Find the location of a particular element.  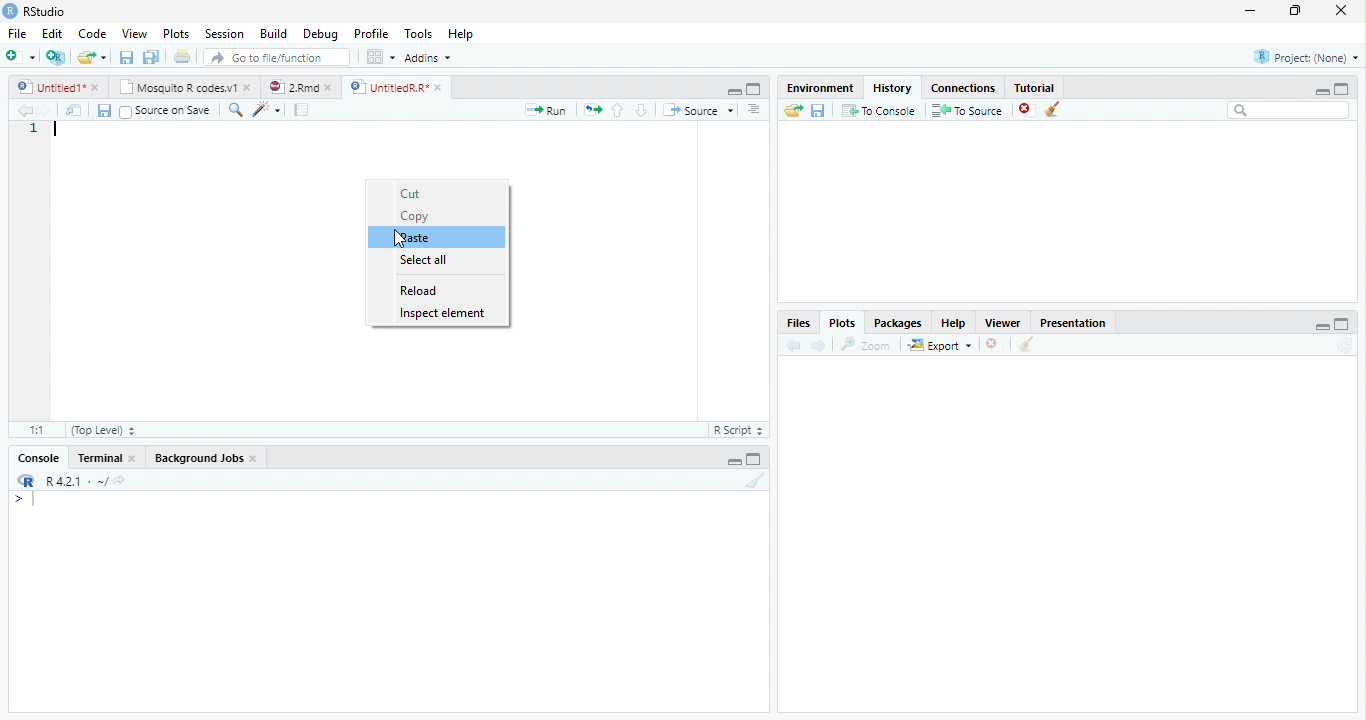

next is located at coordinates (821, 346).